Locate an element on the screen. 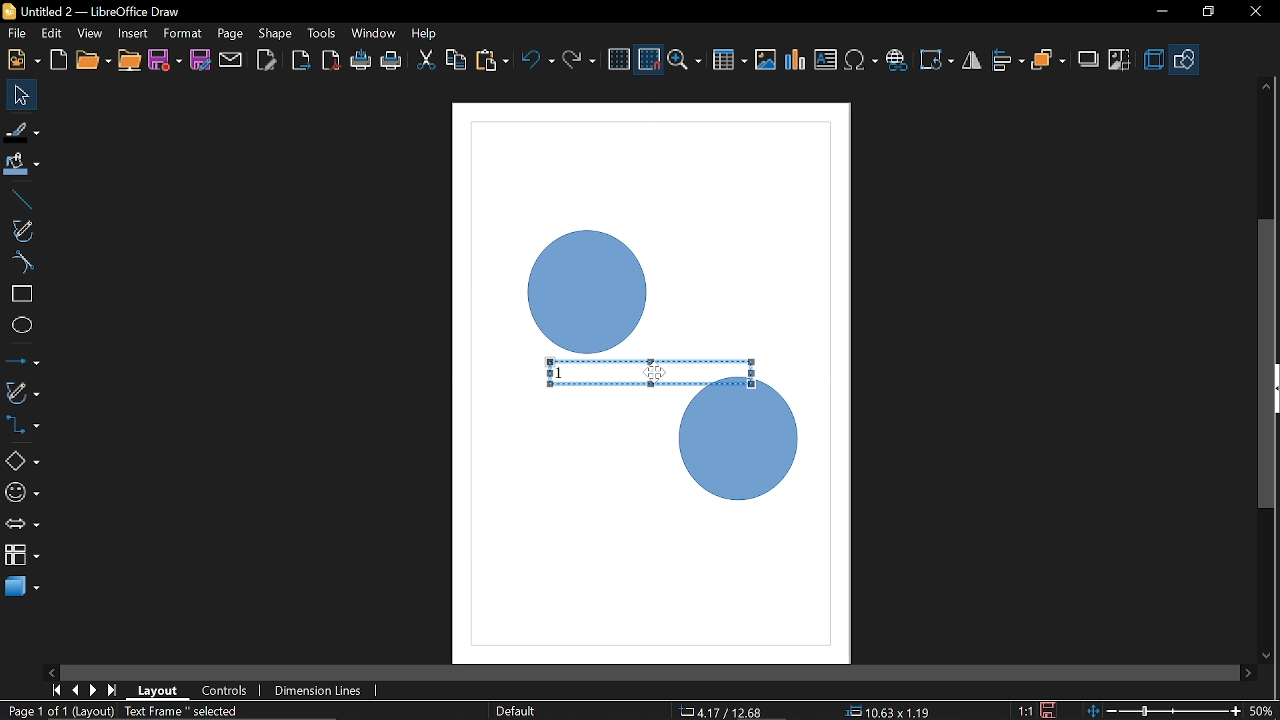 The width and height of the screenshot is (1280, 720). Grid is located at coordinates (619, 60).